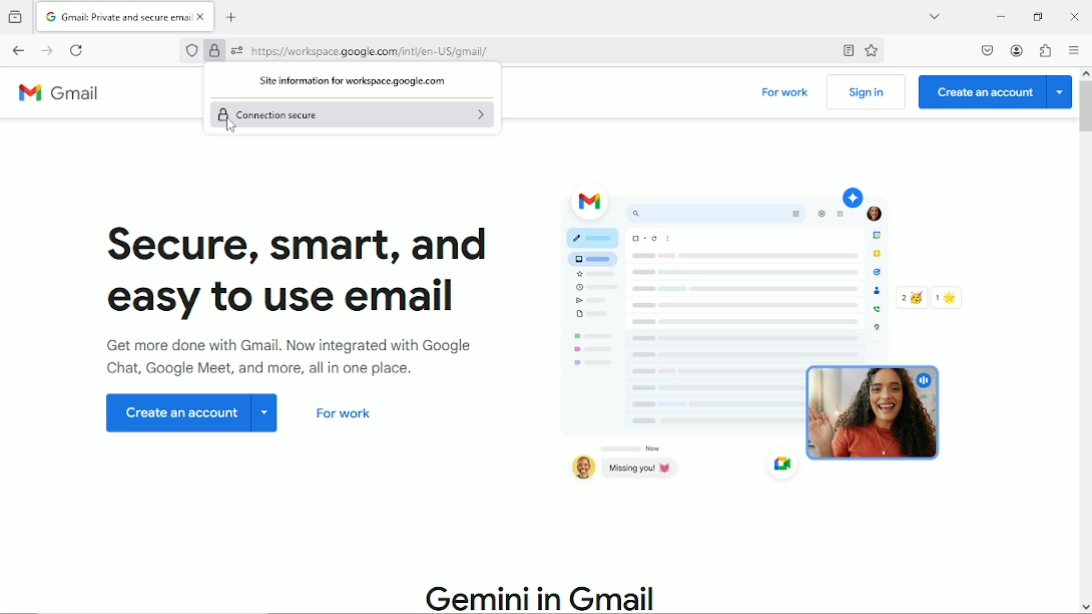  I want to click on Secure, smart and easy to use email, so click(301, 269).